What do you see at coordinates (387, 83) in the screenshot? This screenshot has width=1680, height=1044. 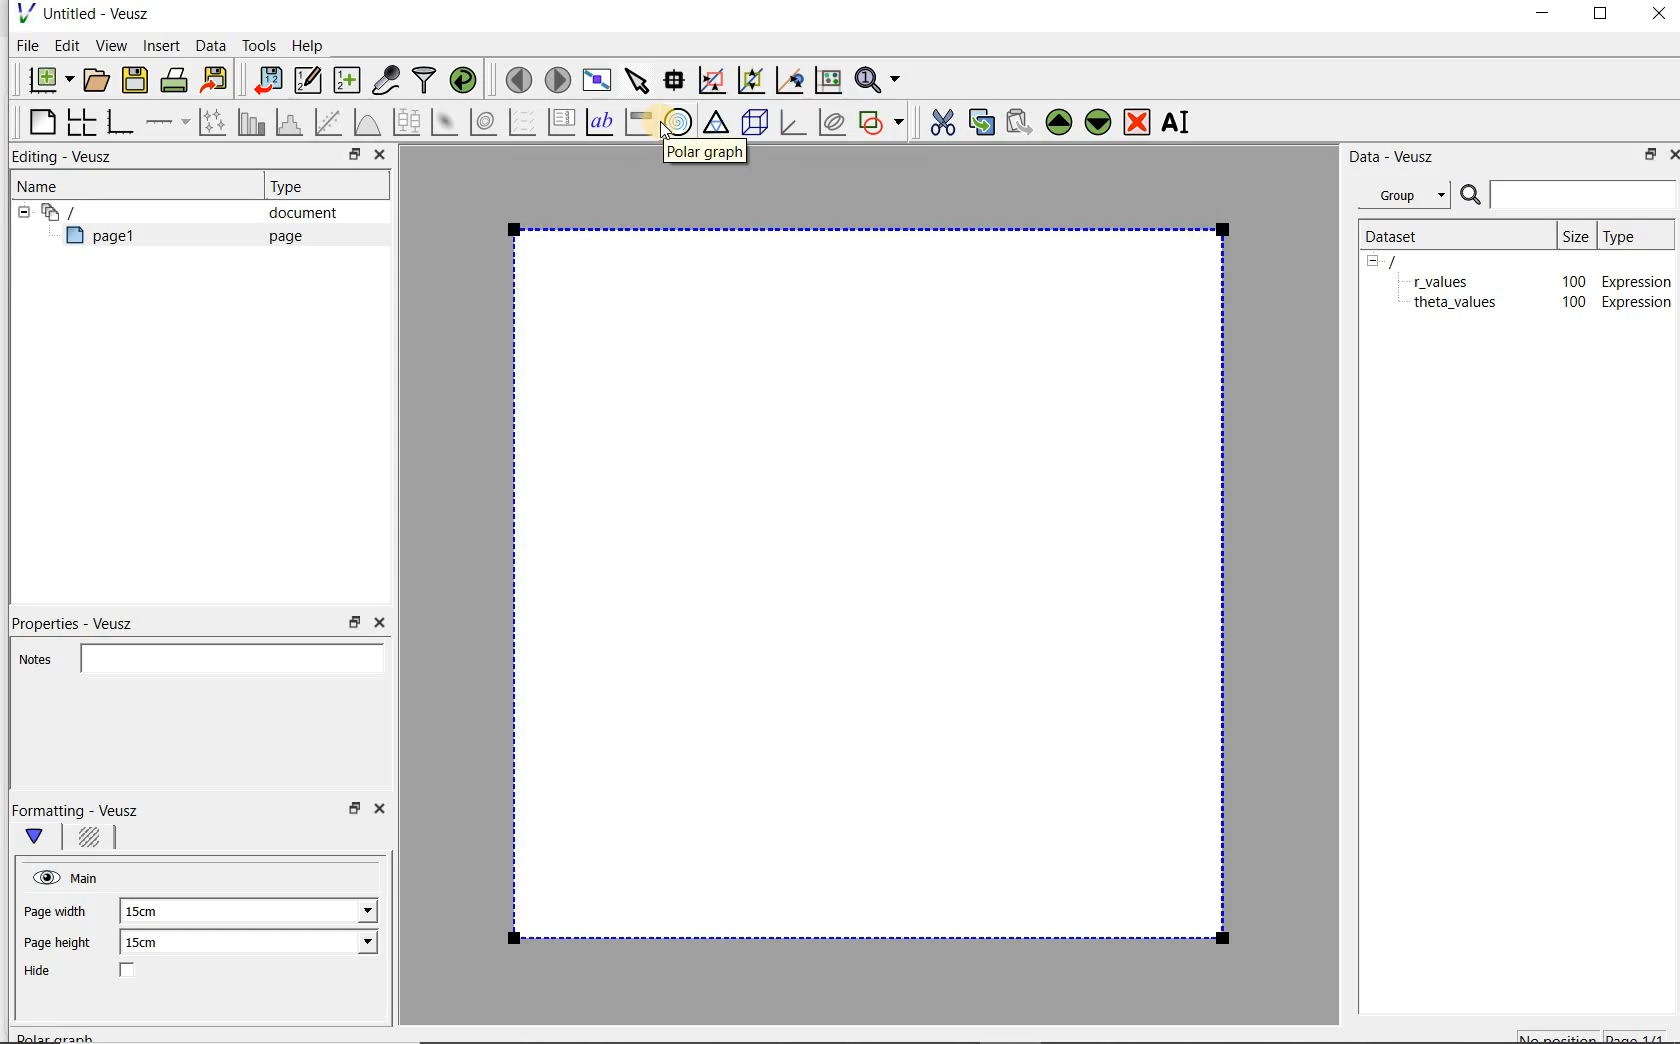 I see `capture remote data` at bounding box center [387, 83].